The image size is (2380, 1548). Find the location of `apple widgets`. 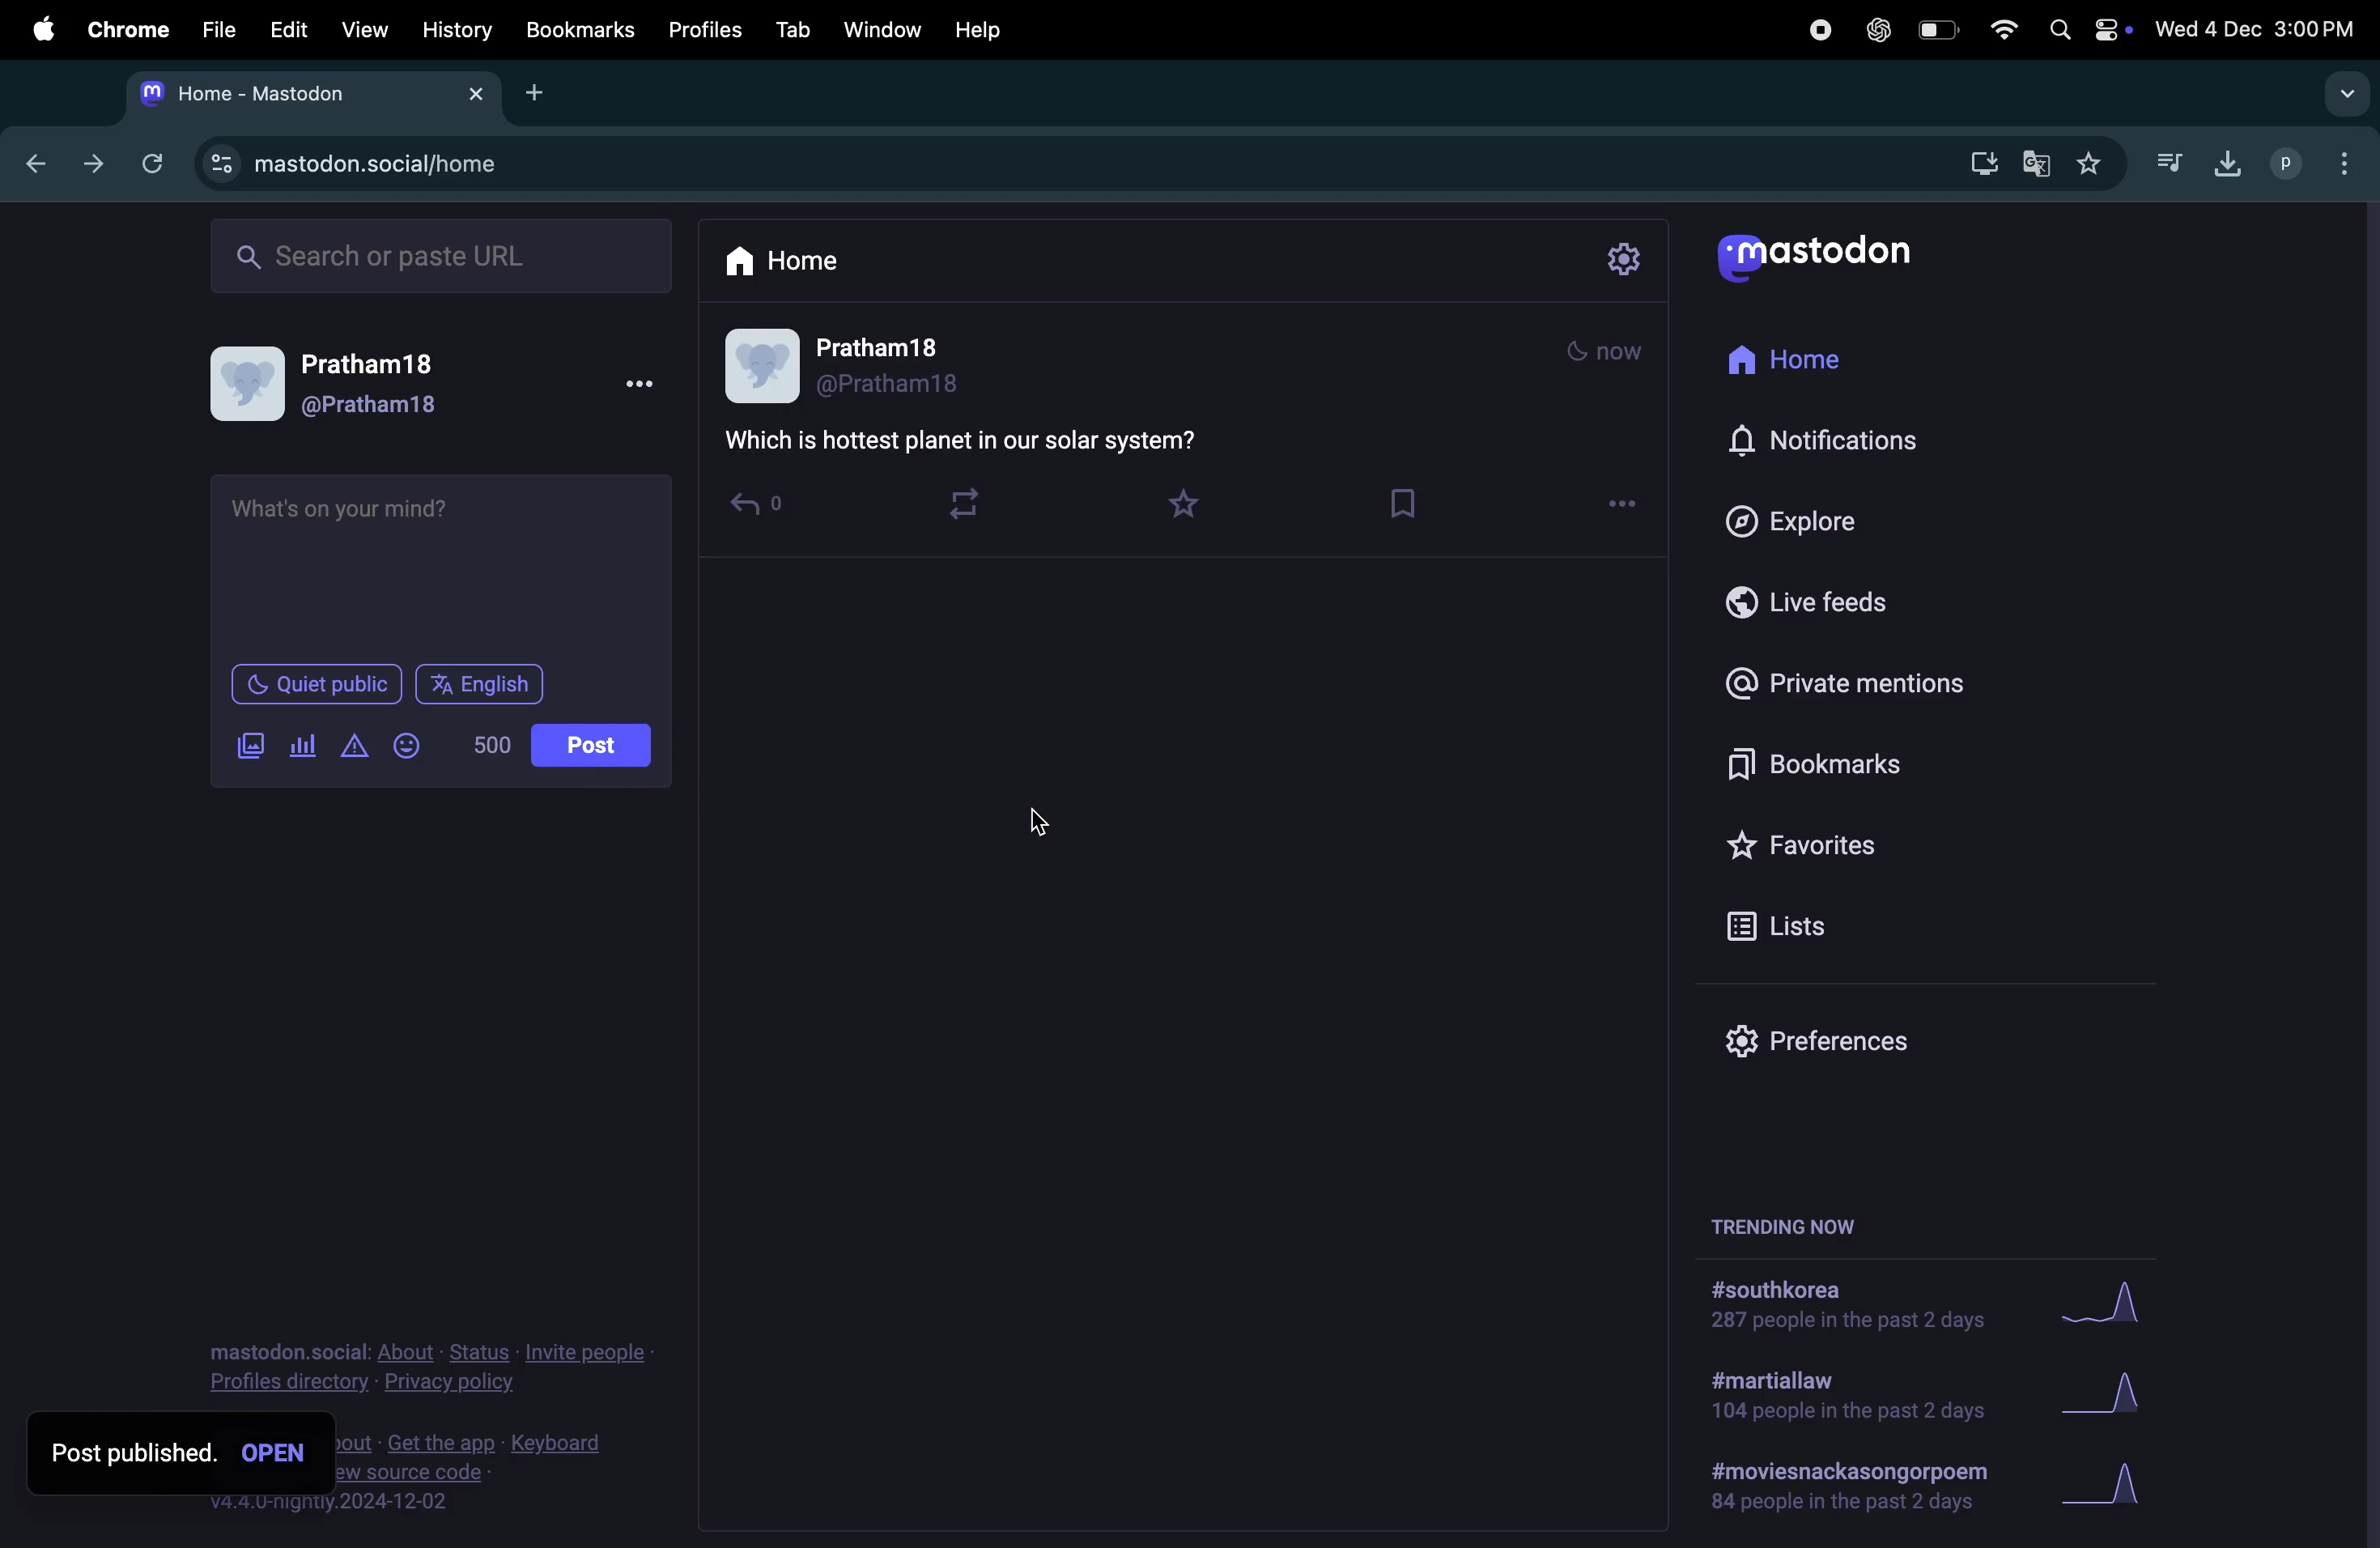

apple widgets is located at coordinates (2084, 33).